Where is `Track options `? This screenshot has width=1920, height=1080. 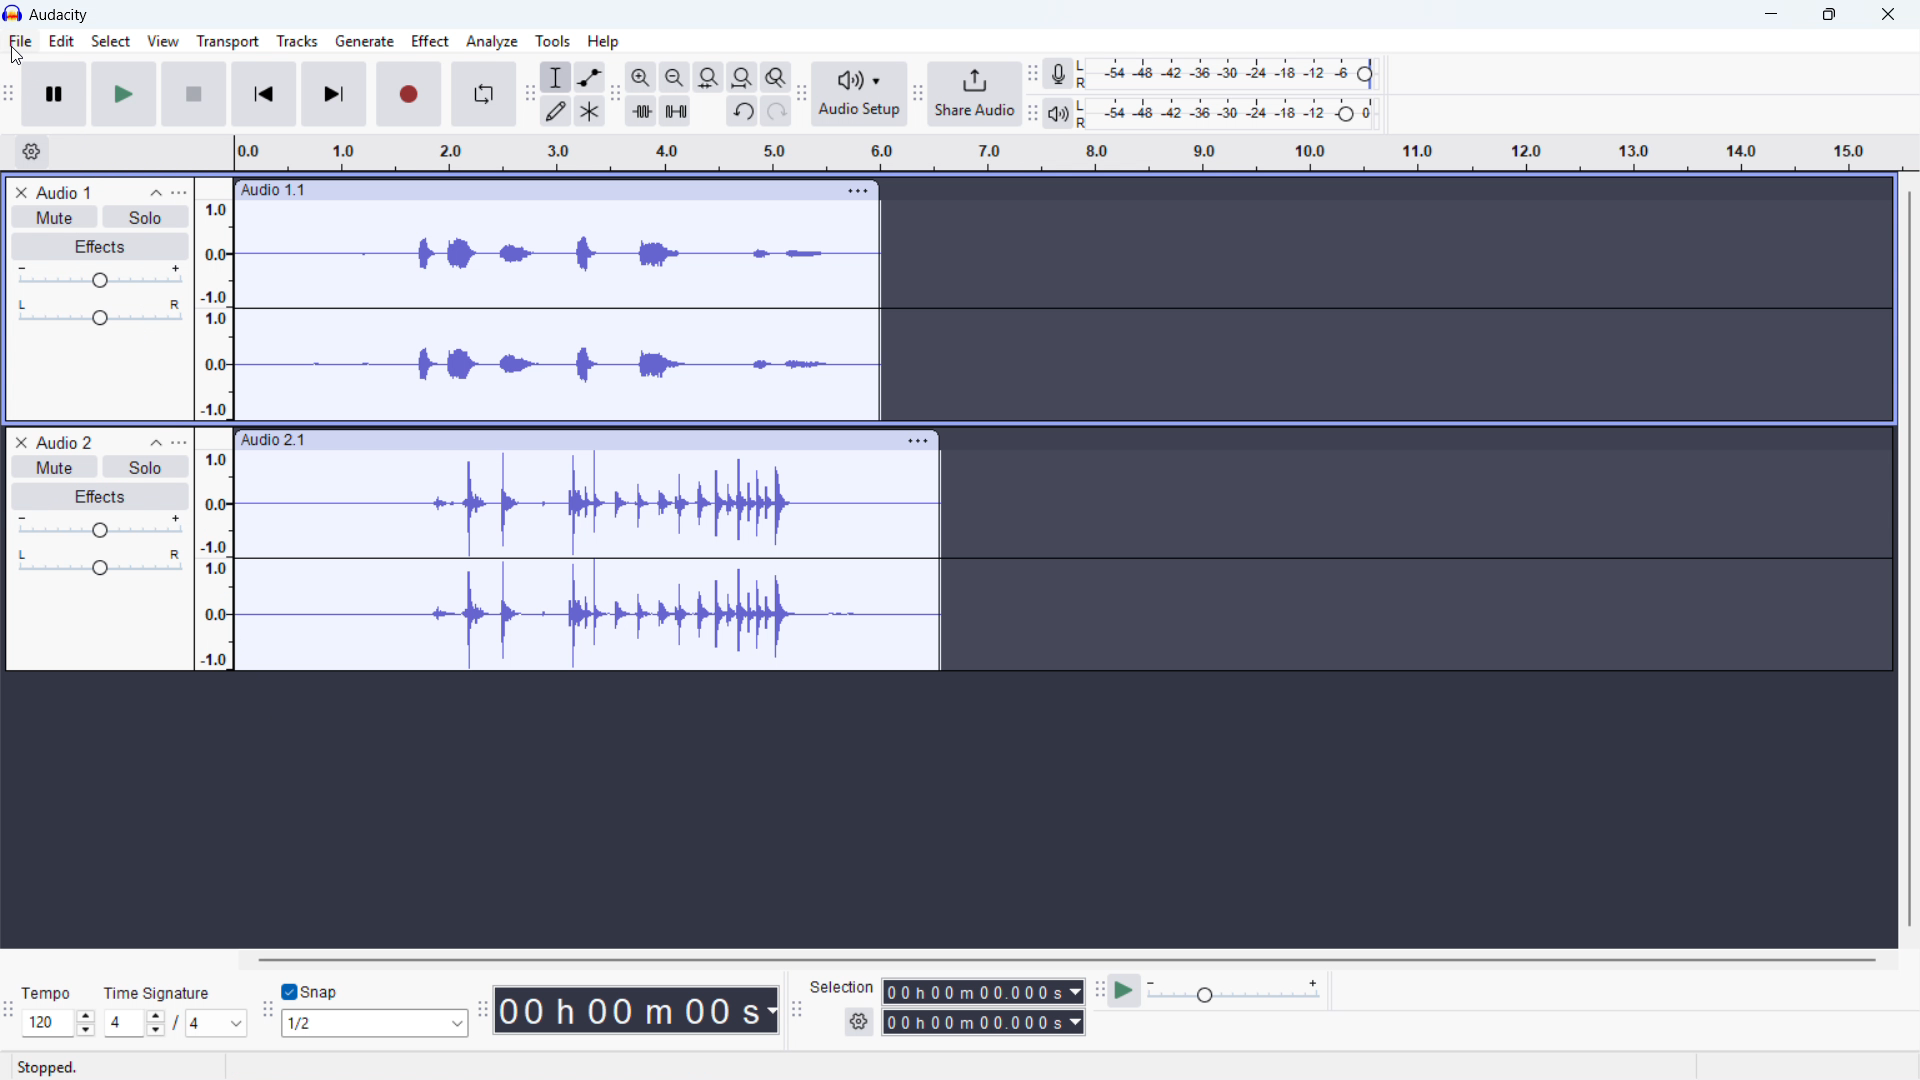 Track options  is located at coordinates (917, 440).